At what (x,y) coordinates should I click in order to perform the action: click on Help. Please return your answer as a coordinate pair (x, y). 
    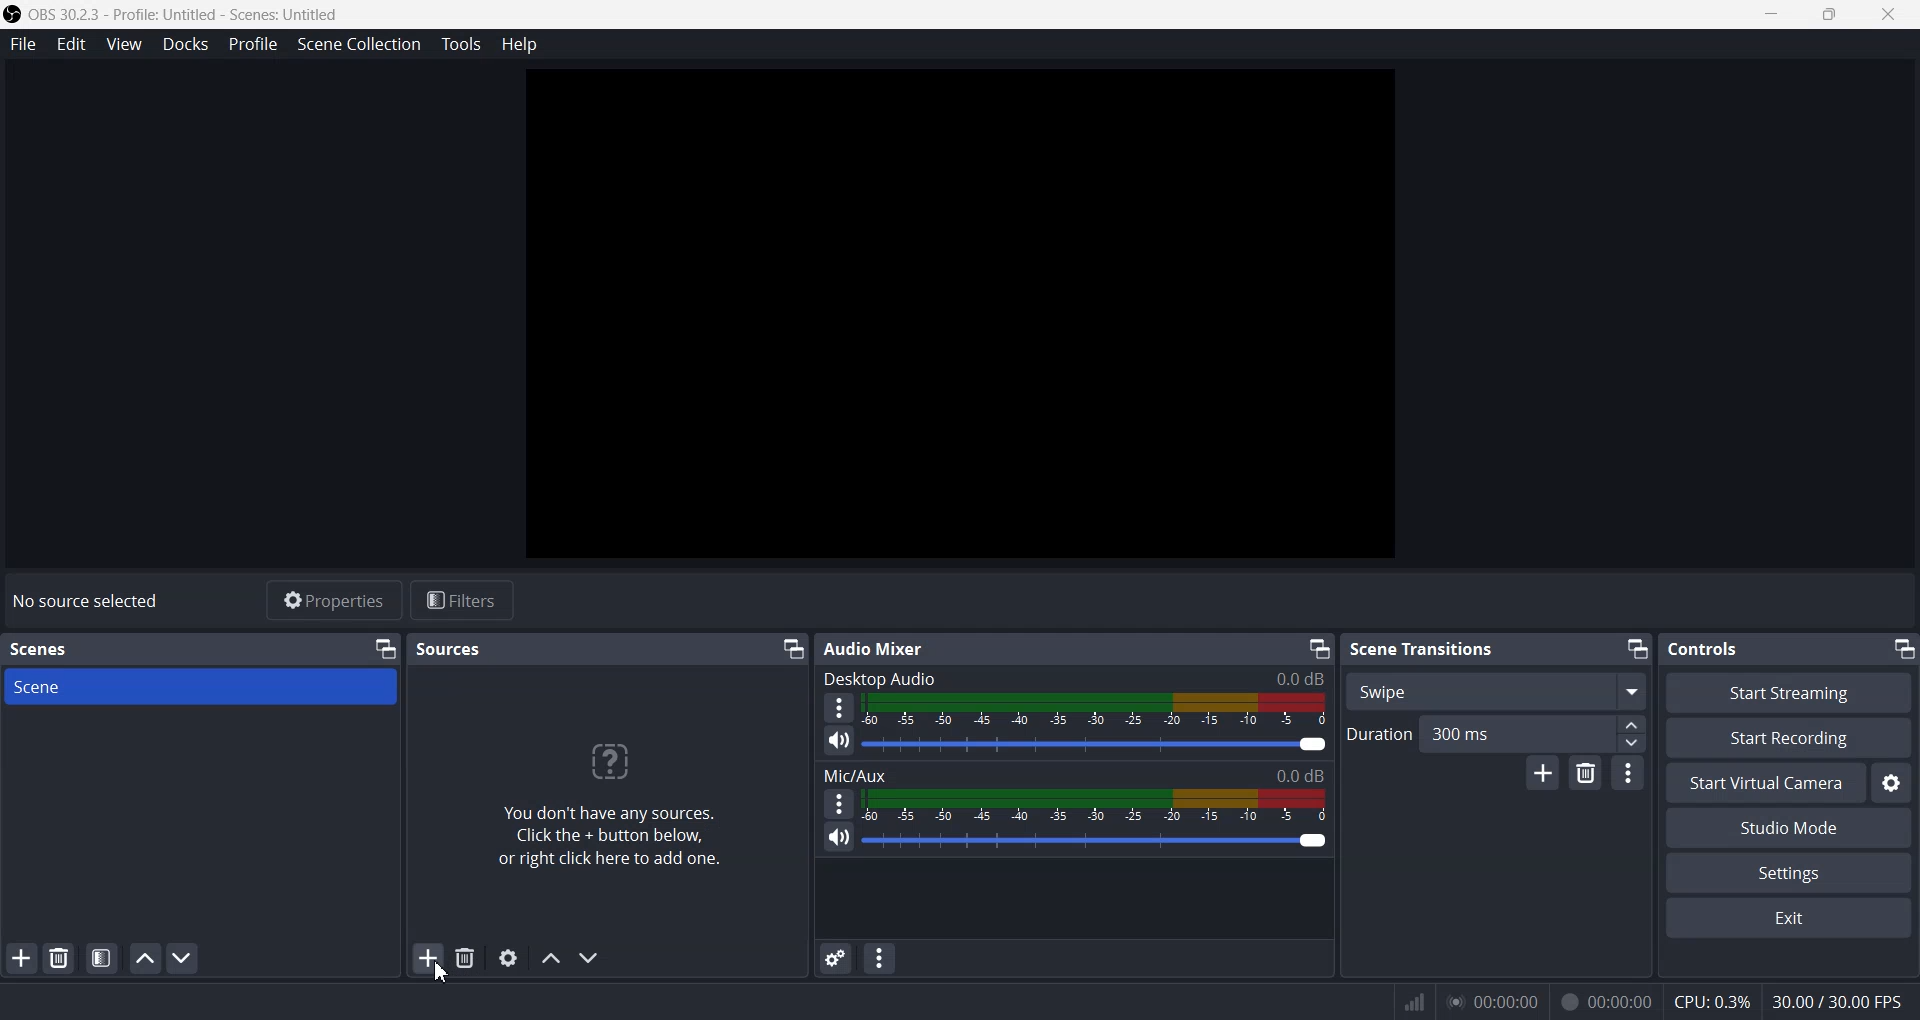
    Looking at the image, I should click on (522, 45).